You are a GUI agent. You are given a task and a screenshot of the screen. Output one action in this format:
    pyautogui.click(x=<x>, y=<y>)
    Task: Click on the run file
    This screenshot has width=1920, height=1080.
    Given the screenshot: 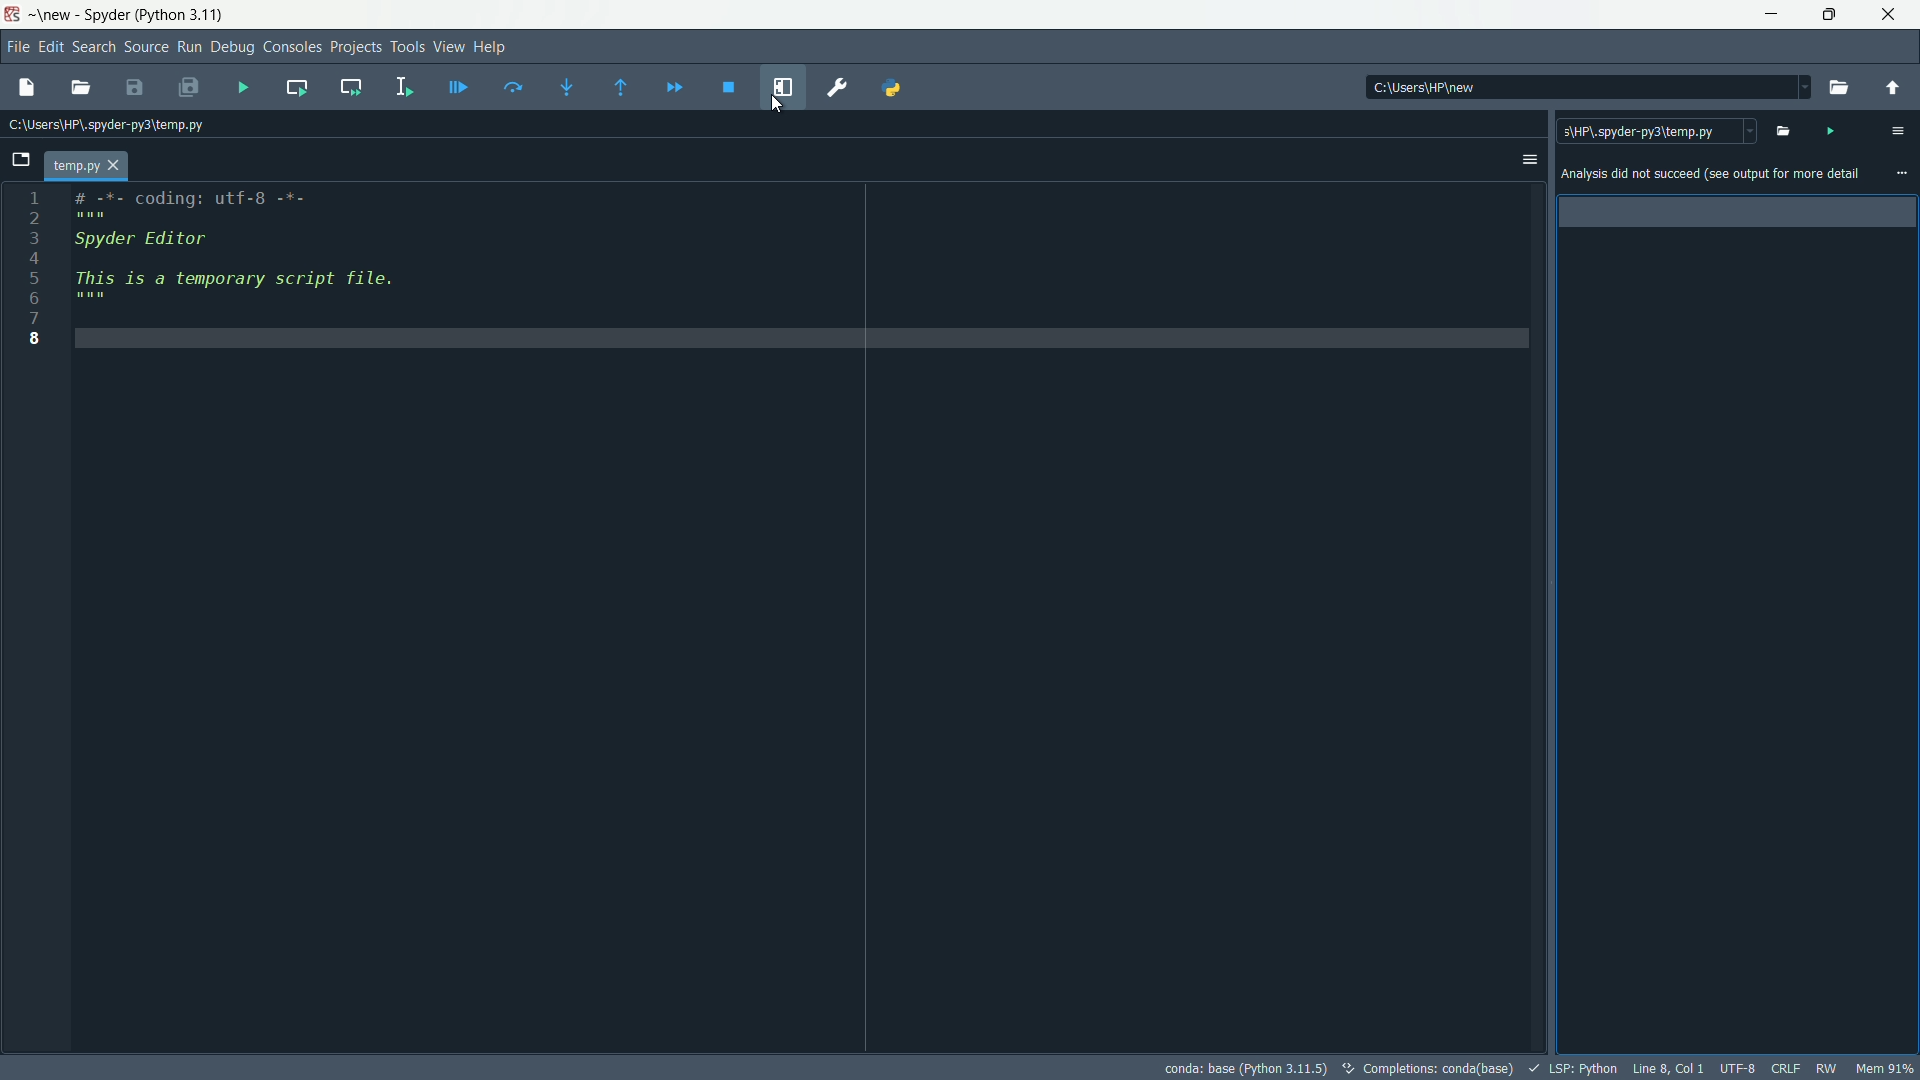 What is the action you would take?
    pyautogui.click(x=1832, y=131)
    